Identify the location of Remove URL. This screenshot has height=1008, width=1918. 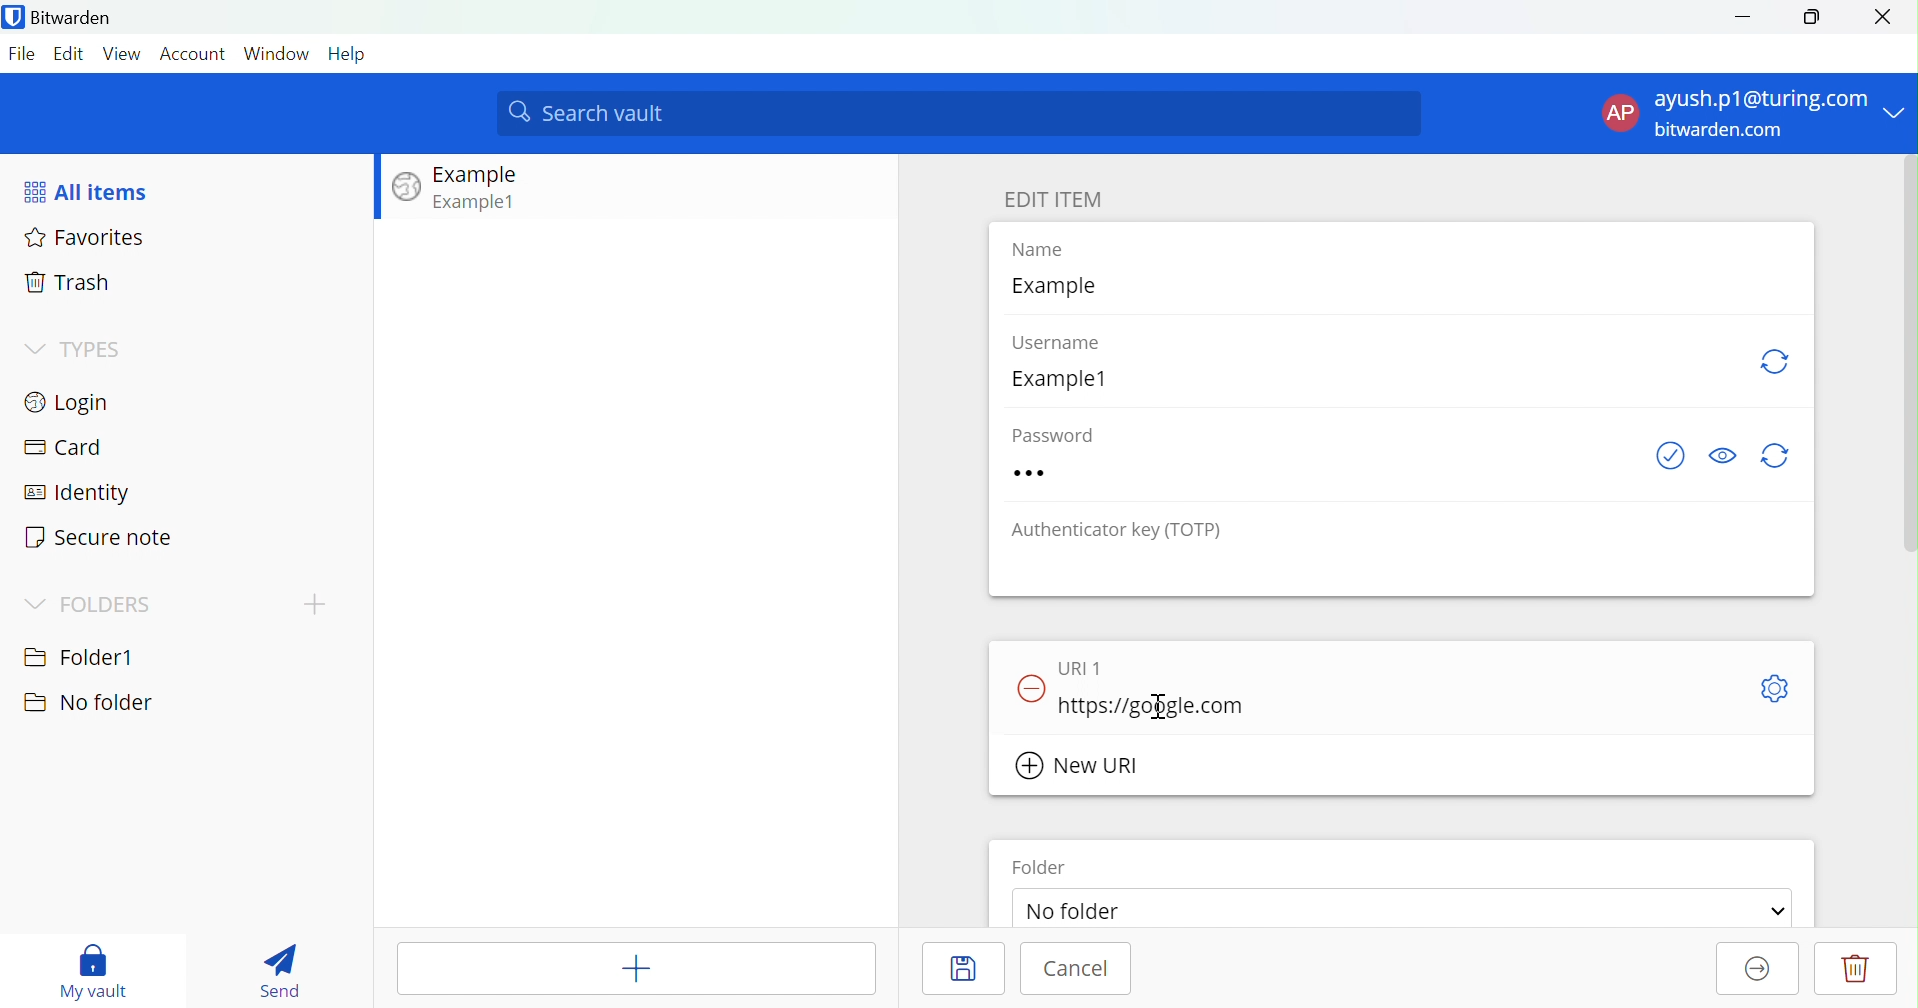
(1032, 685).